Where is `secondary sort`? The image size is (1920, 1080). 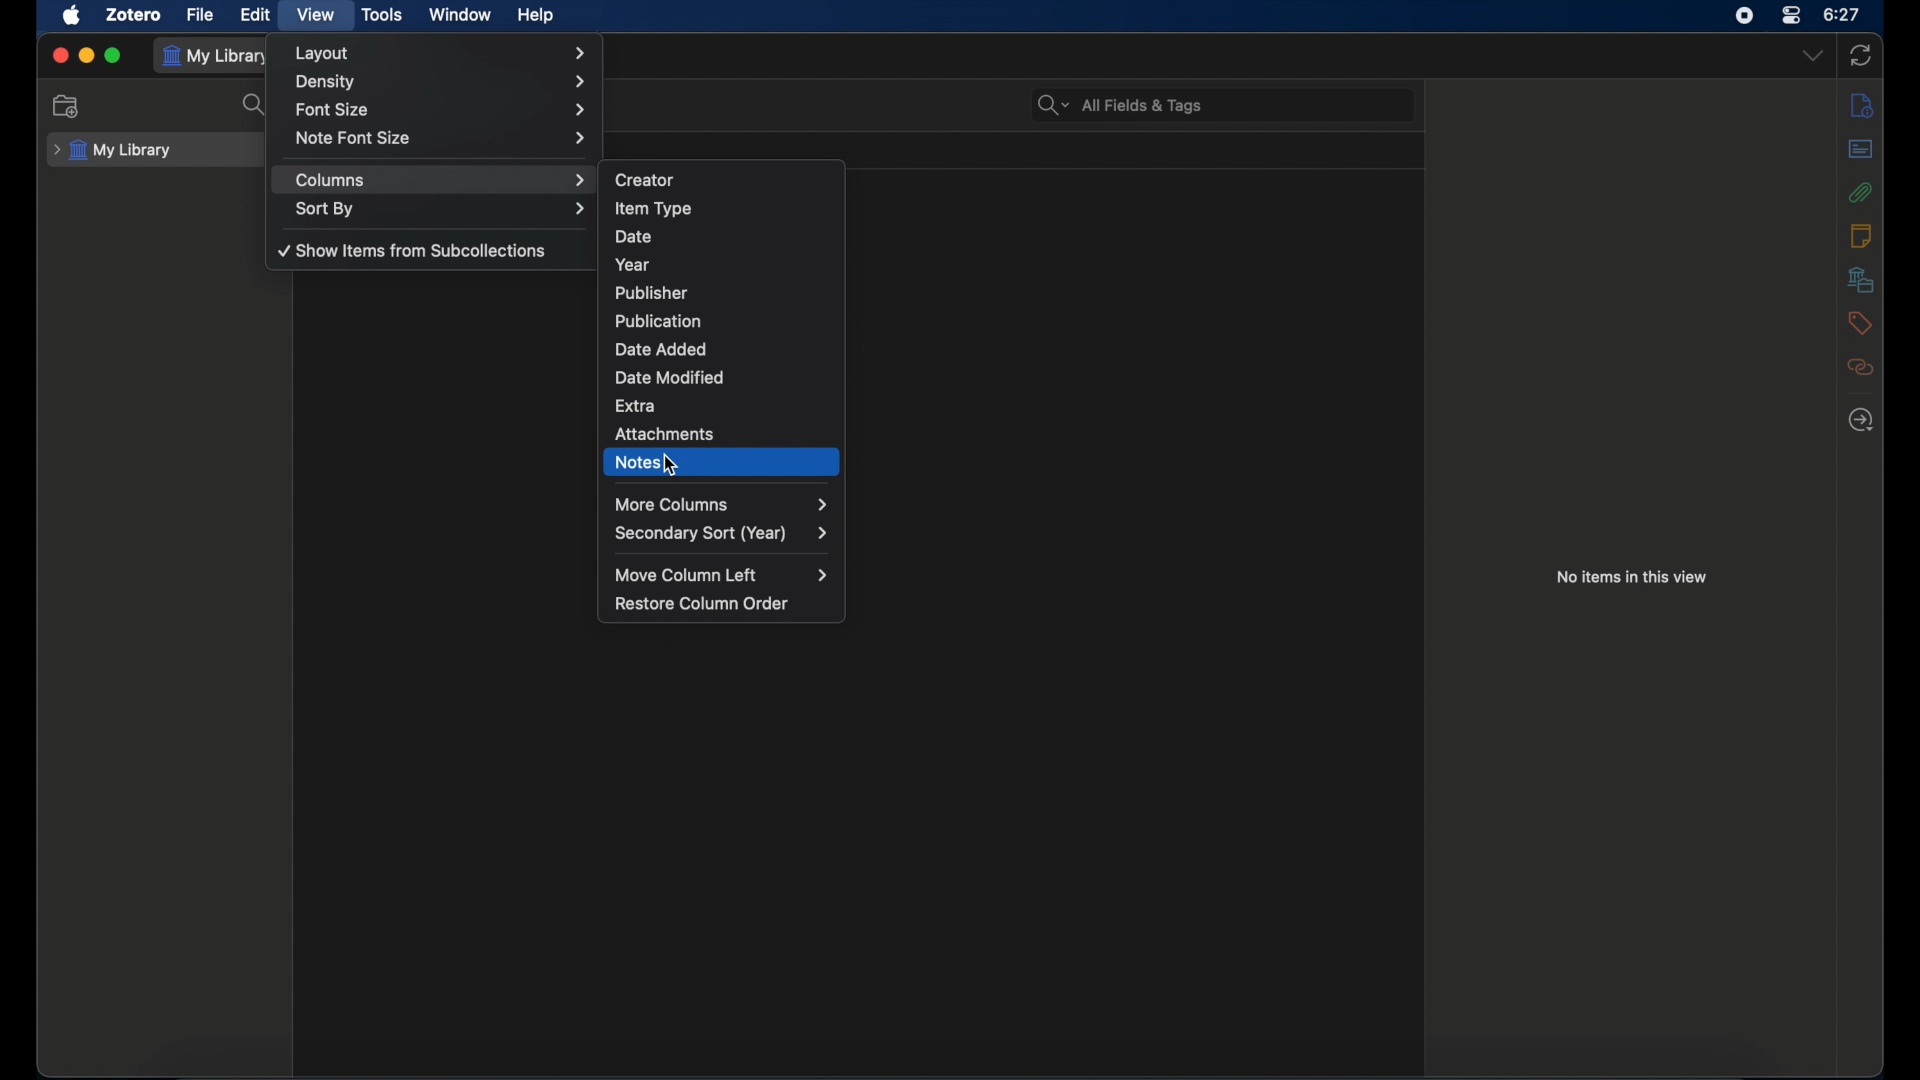
secondary sort is located at coordinates (720, 533).